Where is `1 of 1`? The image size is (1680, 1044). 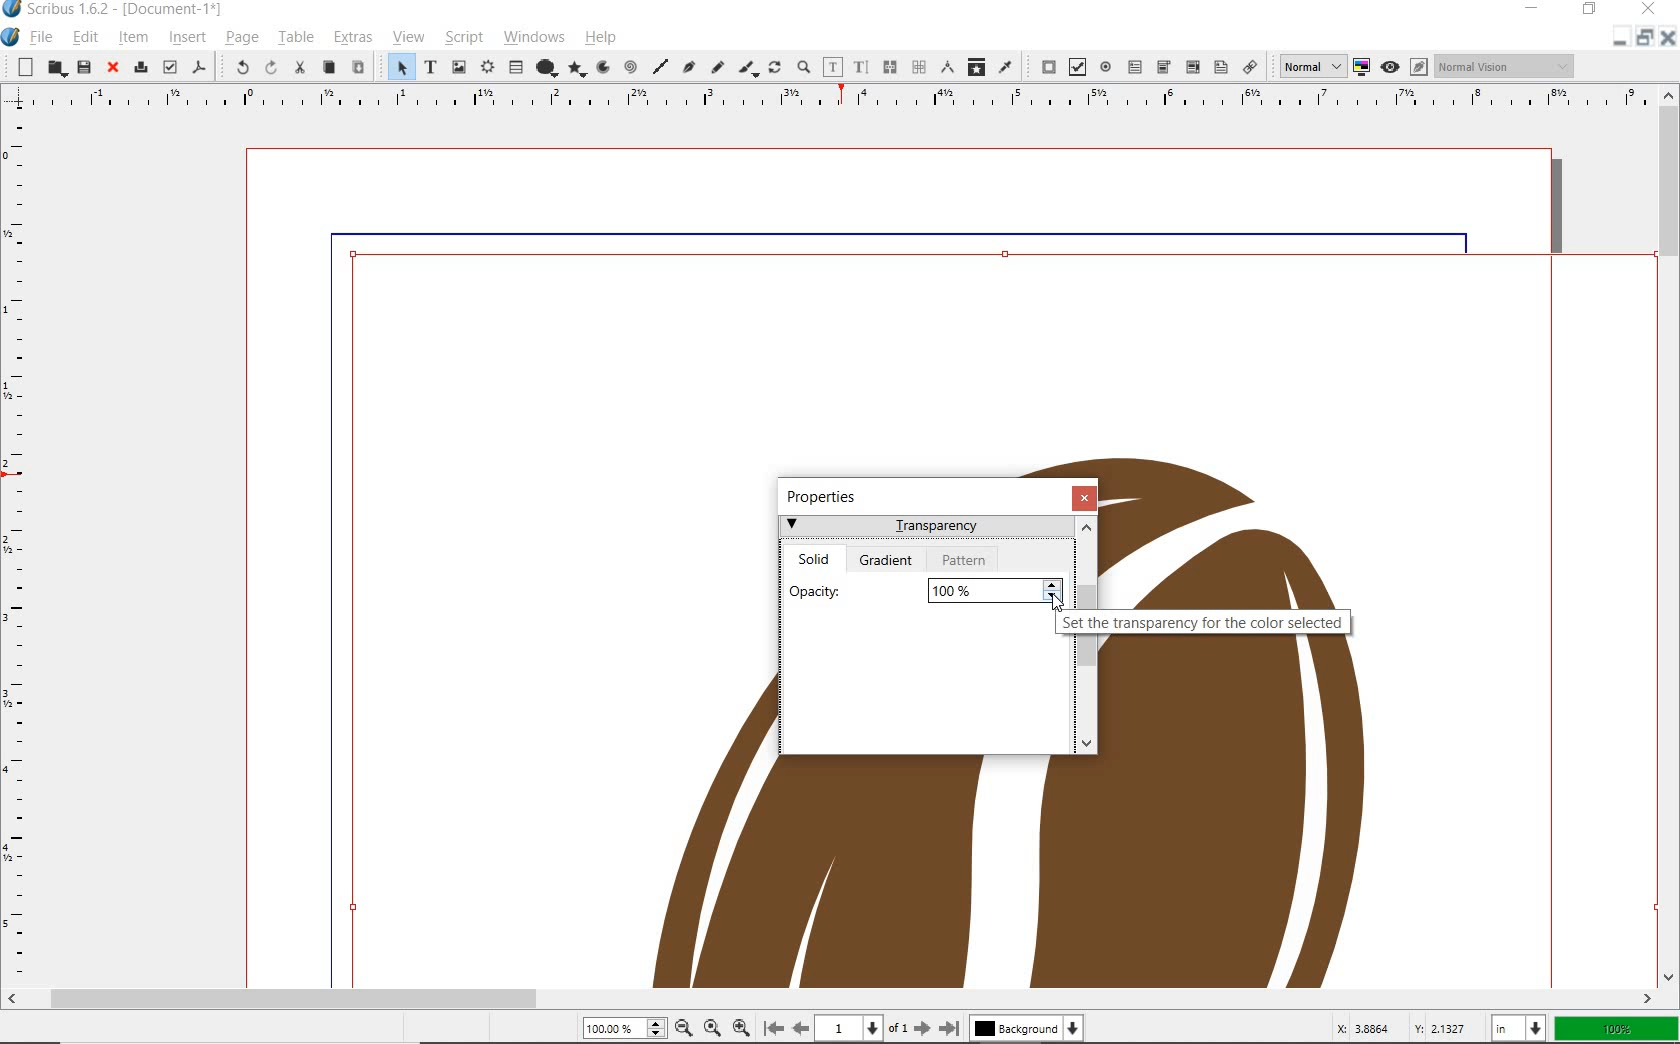 1 of 1 is located at coordinates (862, 1029).